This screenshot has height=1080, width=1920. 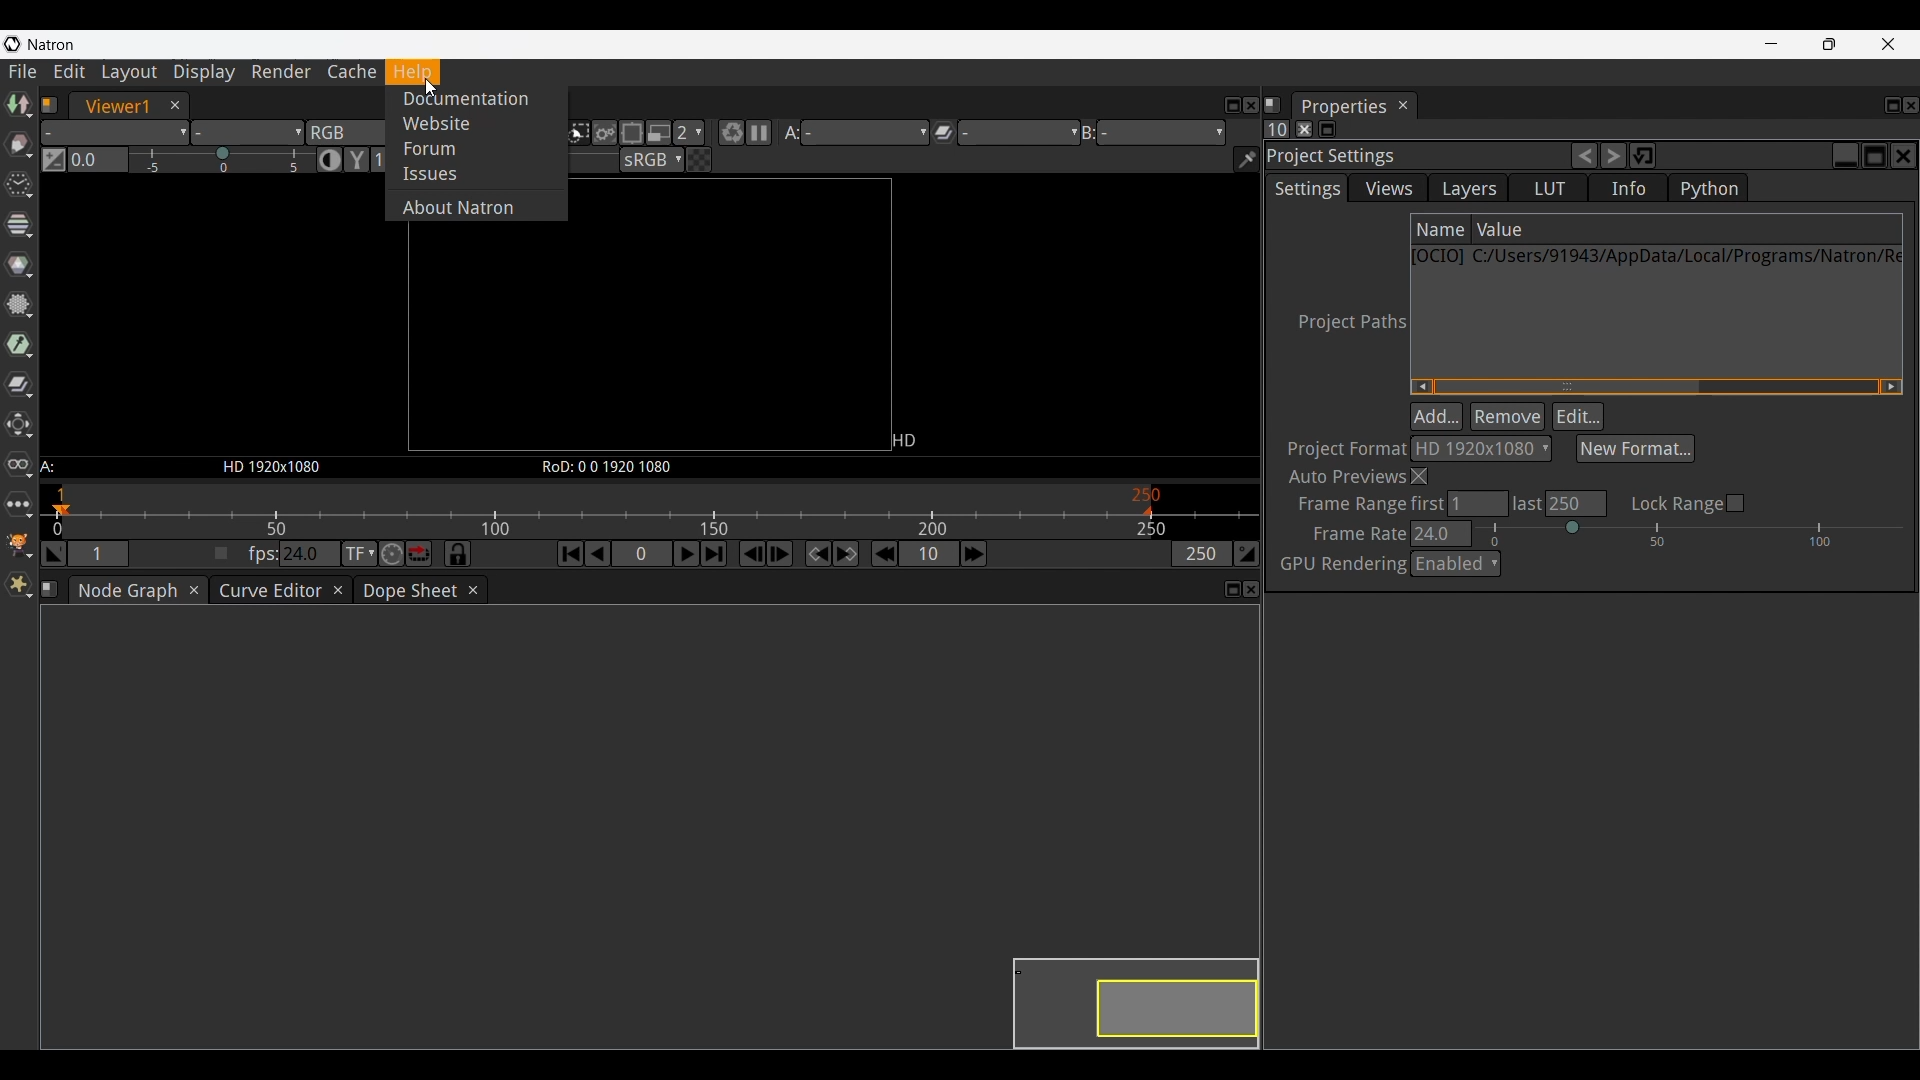 What do you see at coordinates (1830, 45) in the screenshot?
I see `Show interface in a smaller tab` at bounding box center [1830, 45].